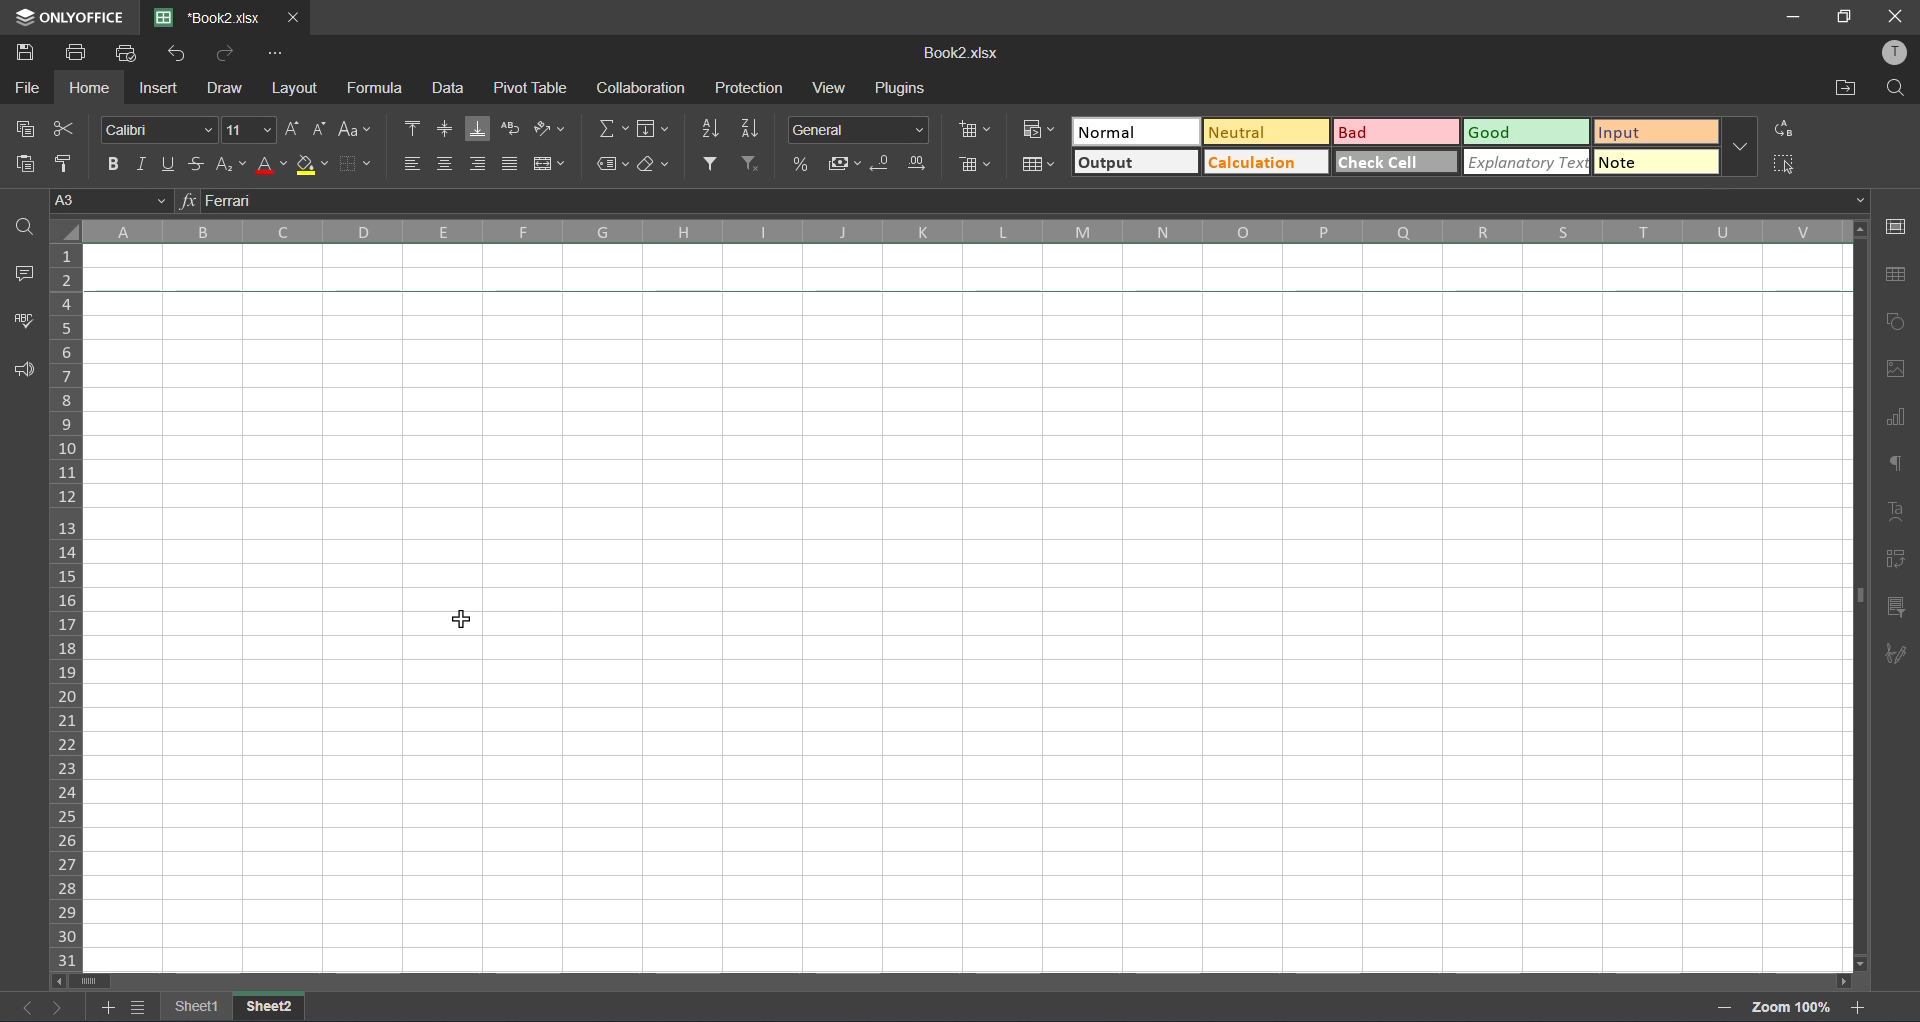 Image resolution: width=1920 pixels, height=1022 pixels. What do you see at coordinates (411, 164) in the screenshot?
I see `align left` at bounding box center [411, 164].